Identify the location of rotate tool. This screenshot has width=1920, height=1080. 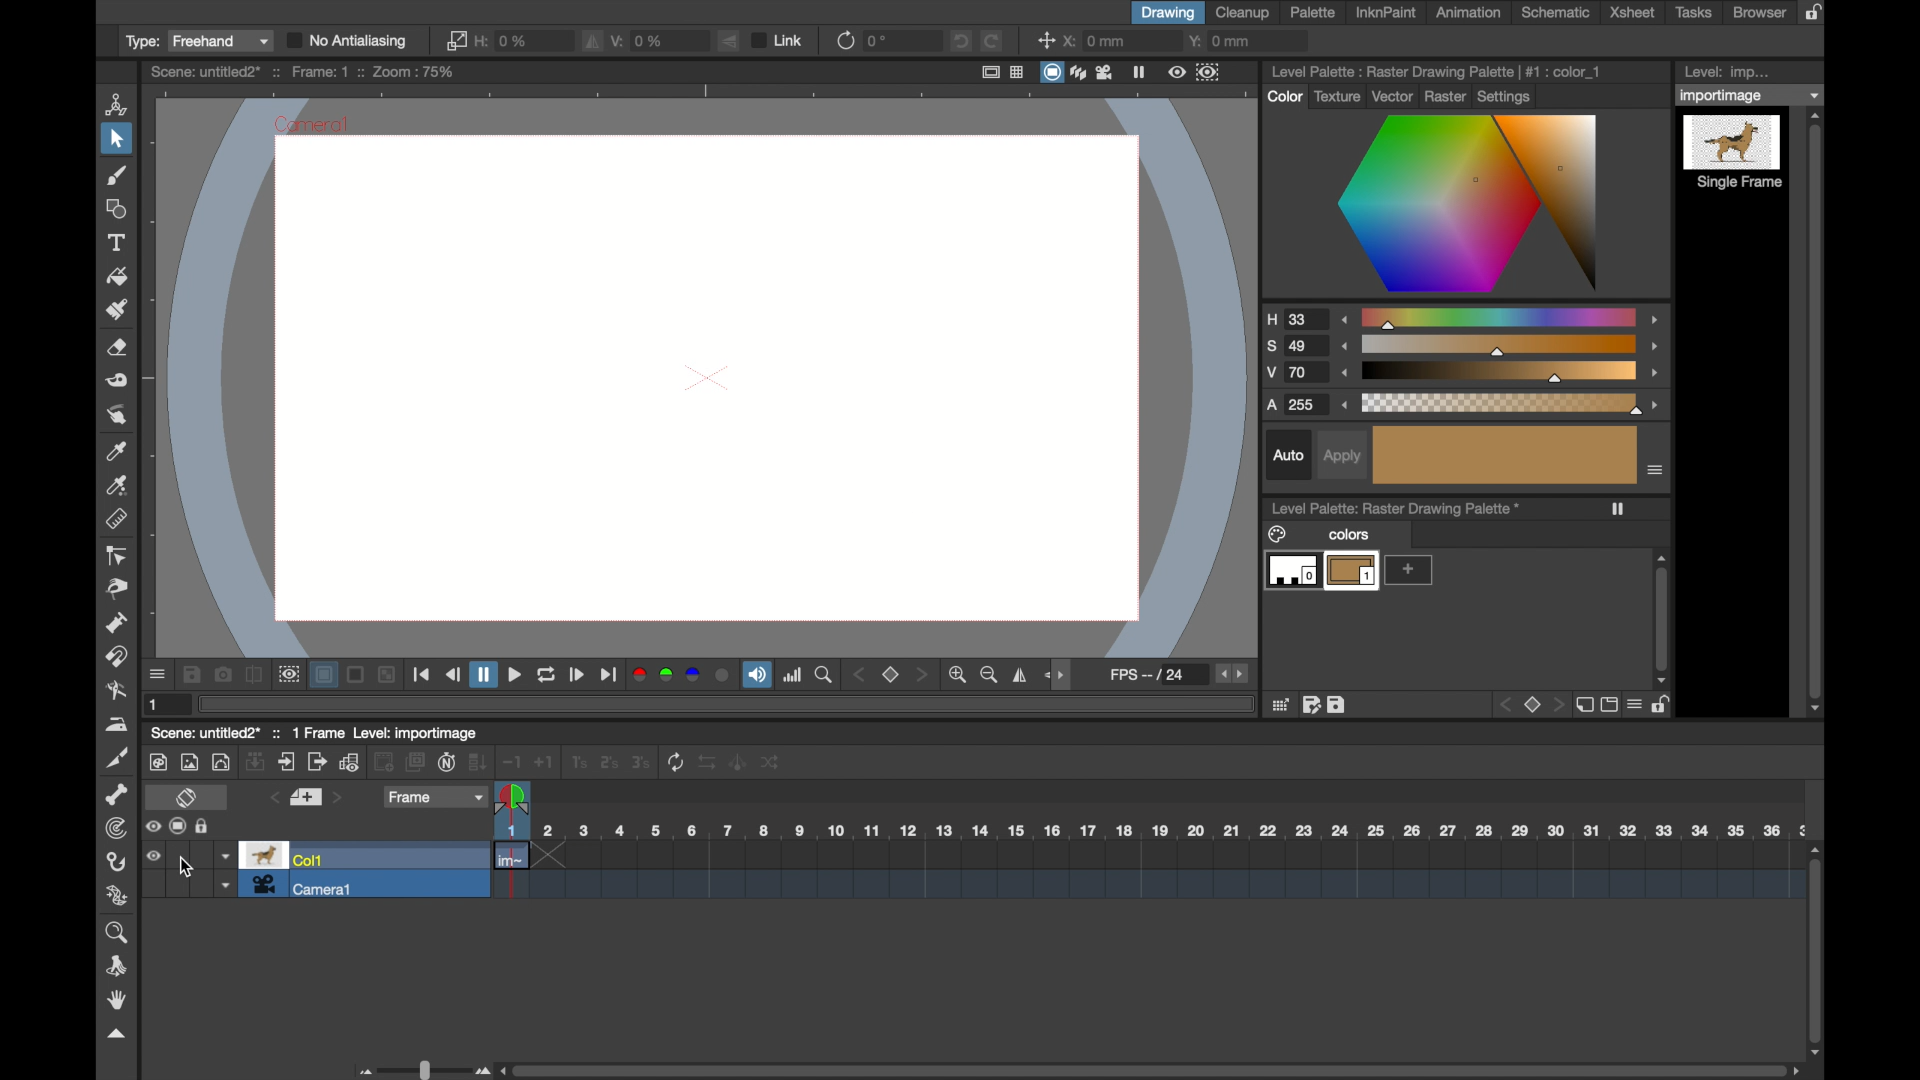
(120, 965).